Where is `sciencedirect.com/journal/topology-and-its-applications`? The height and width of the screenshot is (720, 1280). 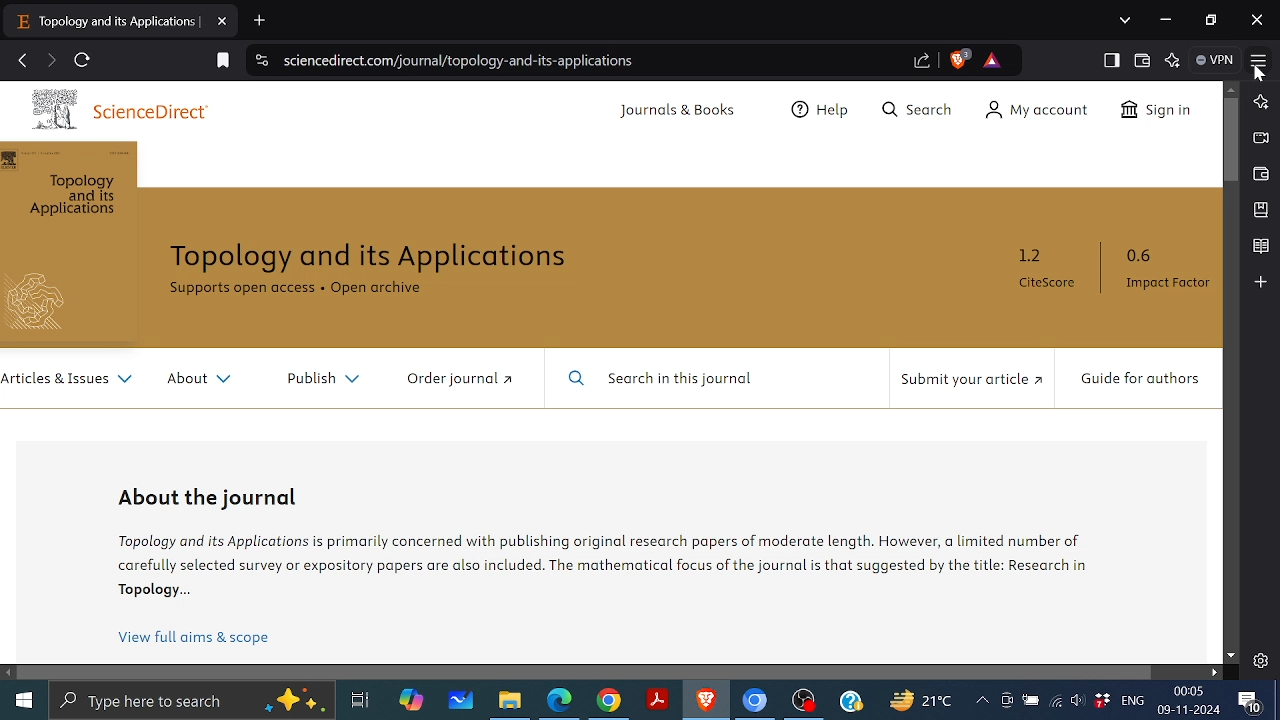 sciencedirect.com/journal/topology-and-its-applications is located at coordinates (460, 62).